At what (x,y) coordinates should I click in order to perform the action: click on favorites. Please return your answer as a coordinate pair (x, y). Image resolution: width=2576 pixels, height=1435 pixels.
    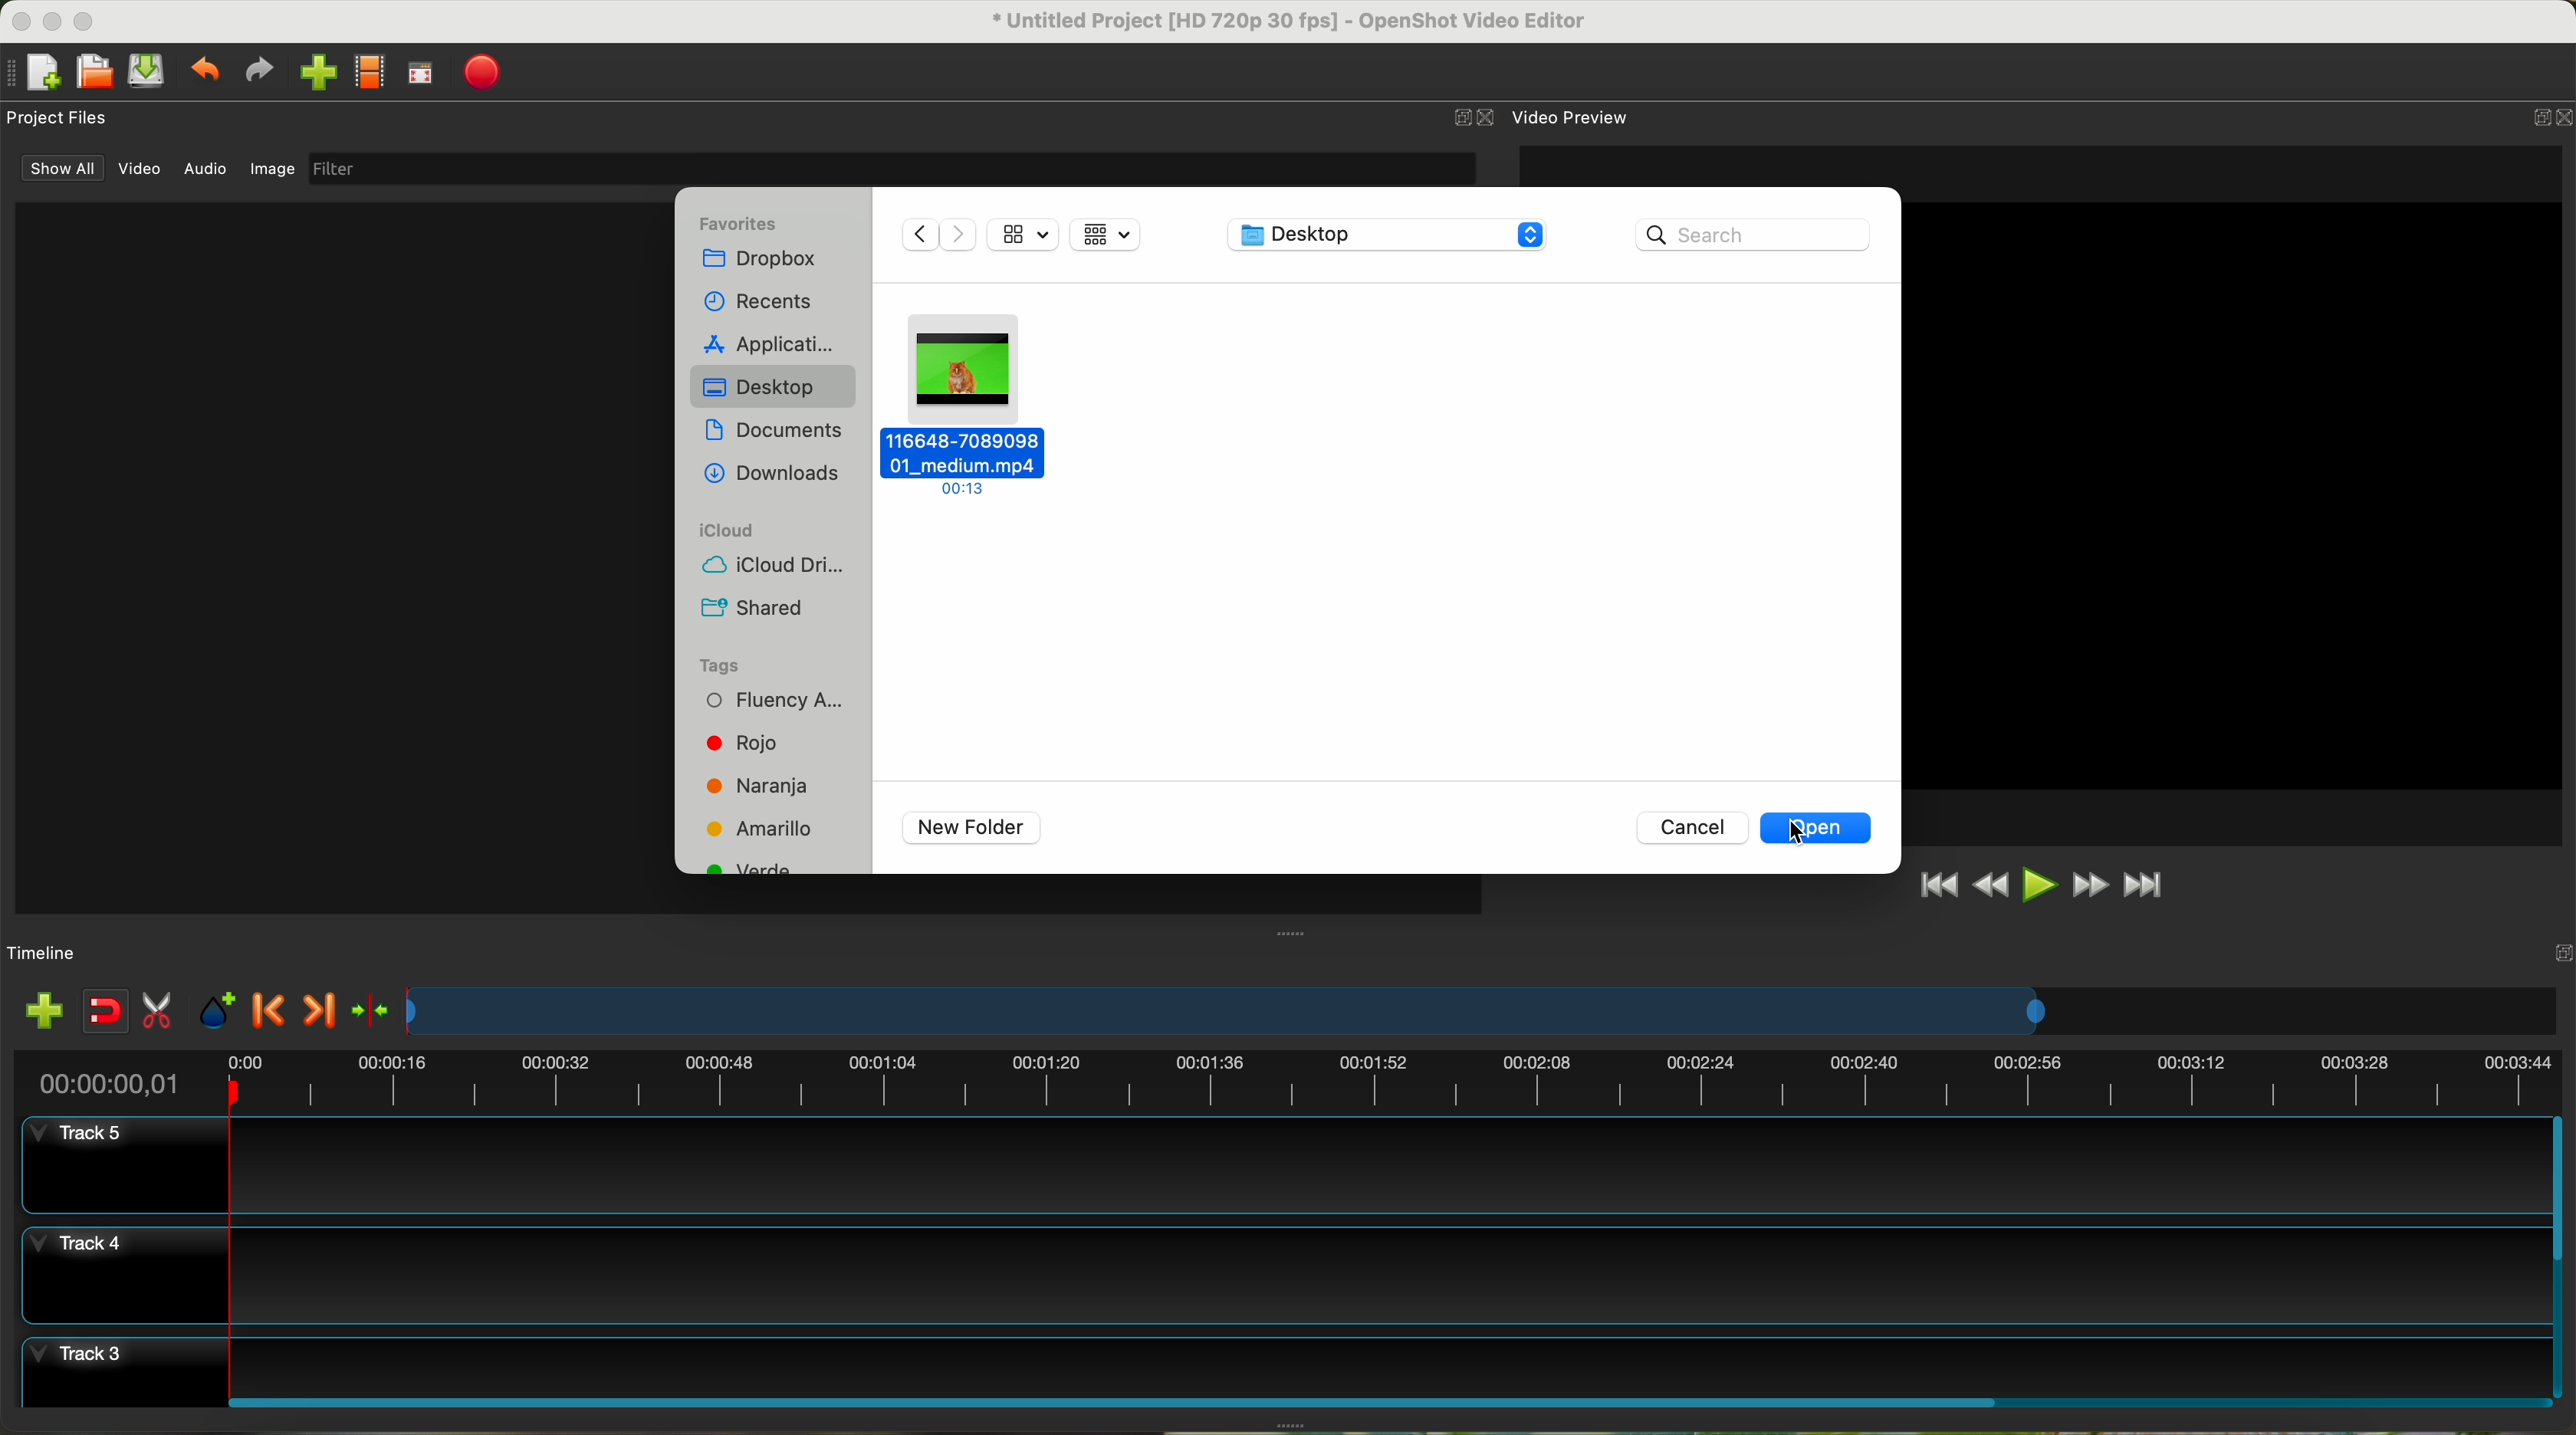
    Looking at the image, I should click on (740, 223).